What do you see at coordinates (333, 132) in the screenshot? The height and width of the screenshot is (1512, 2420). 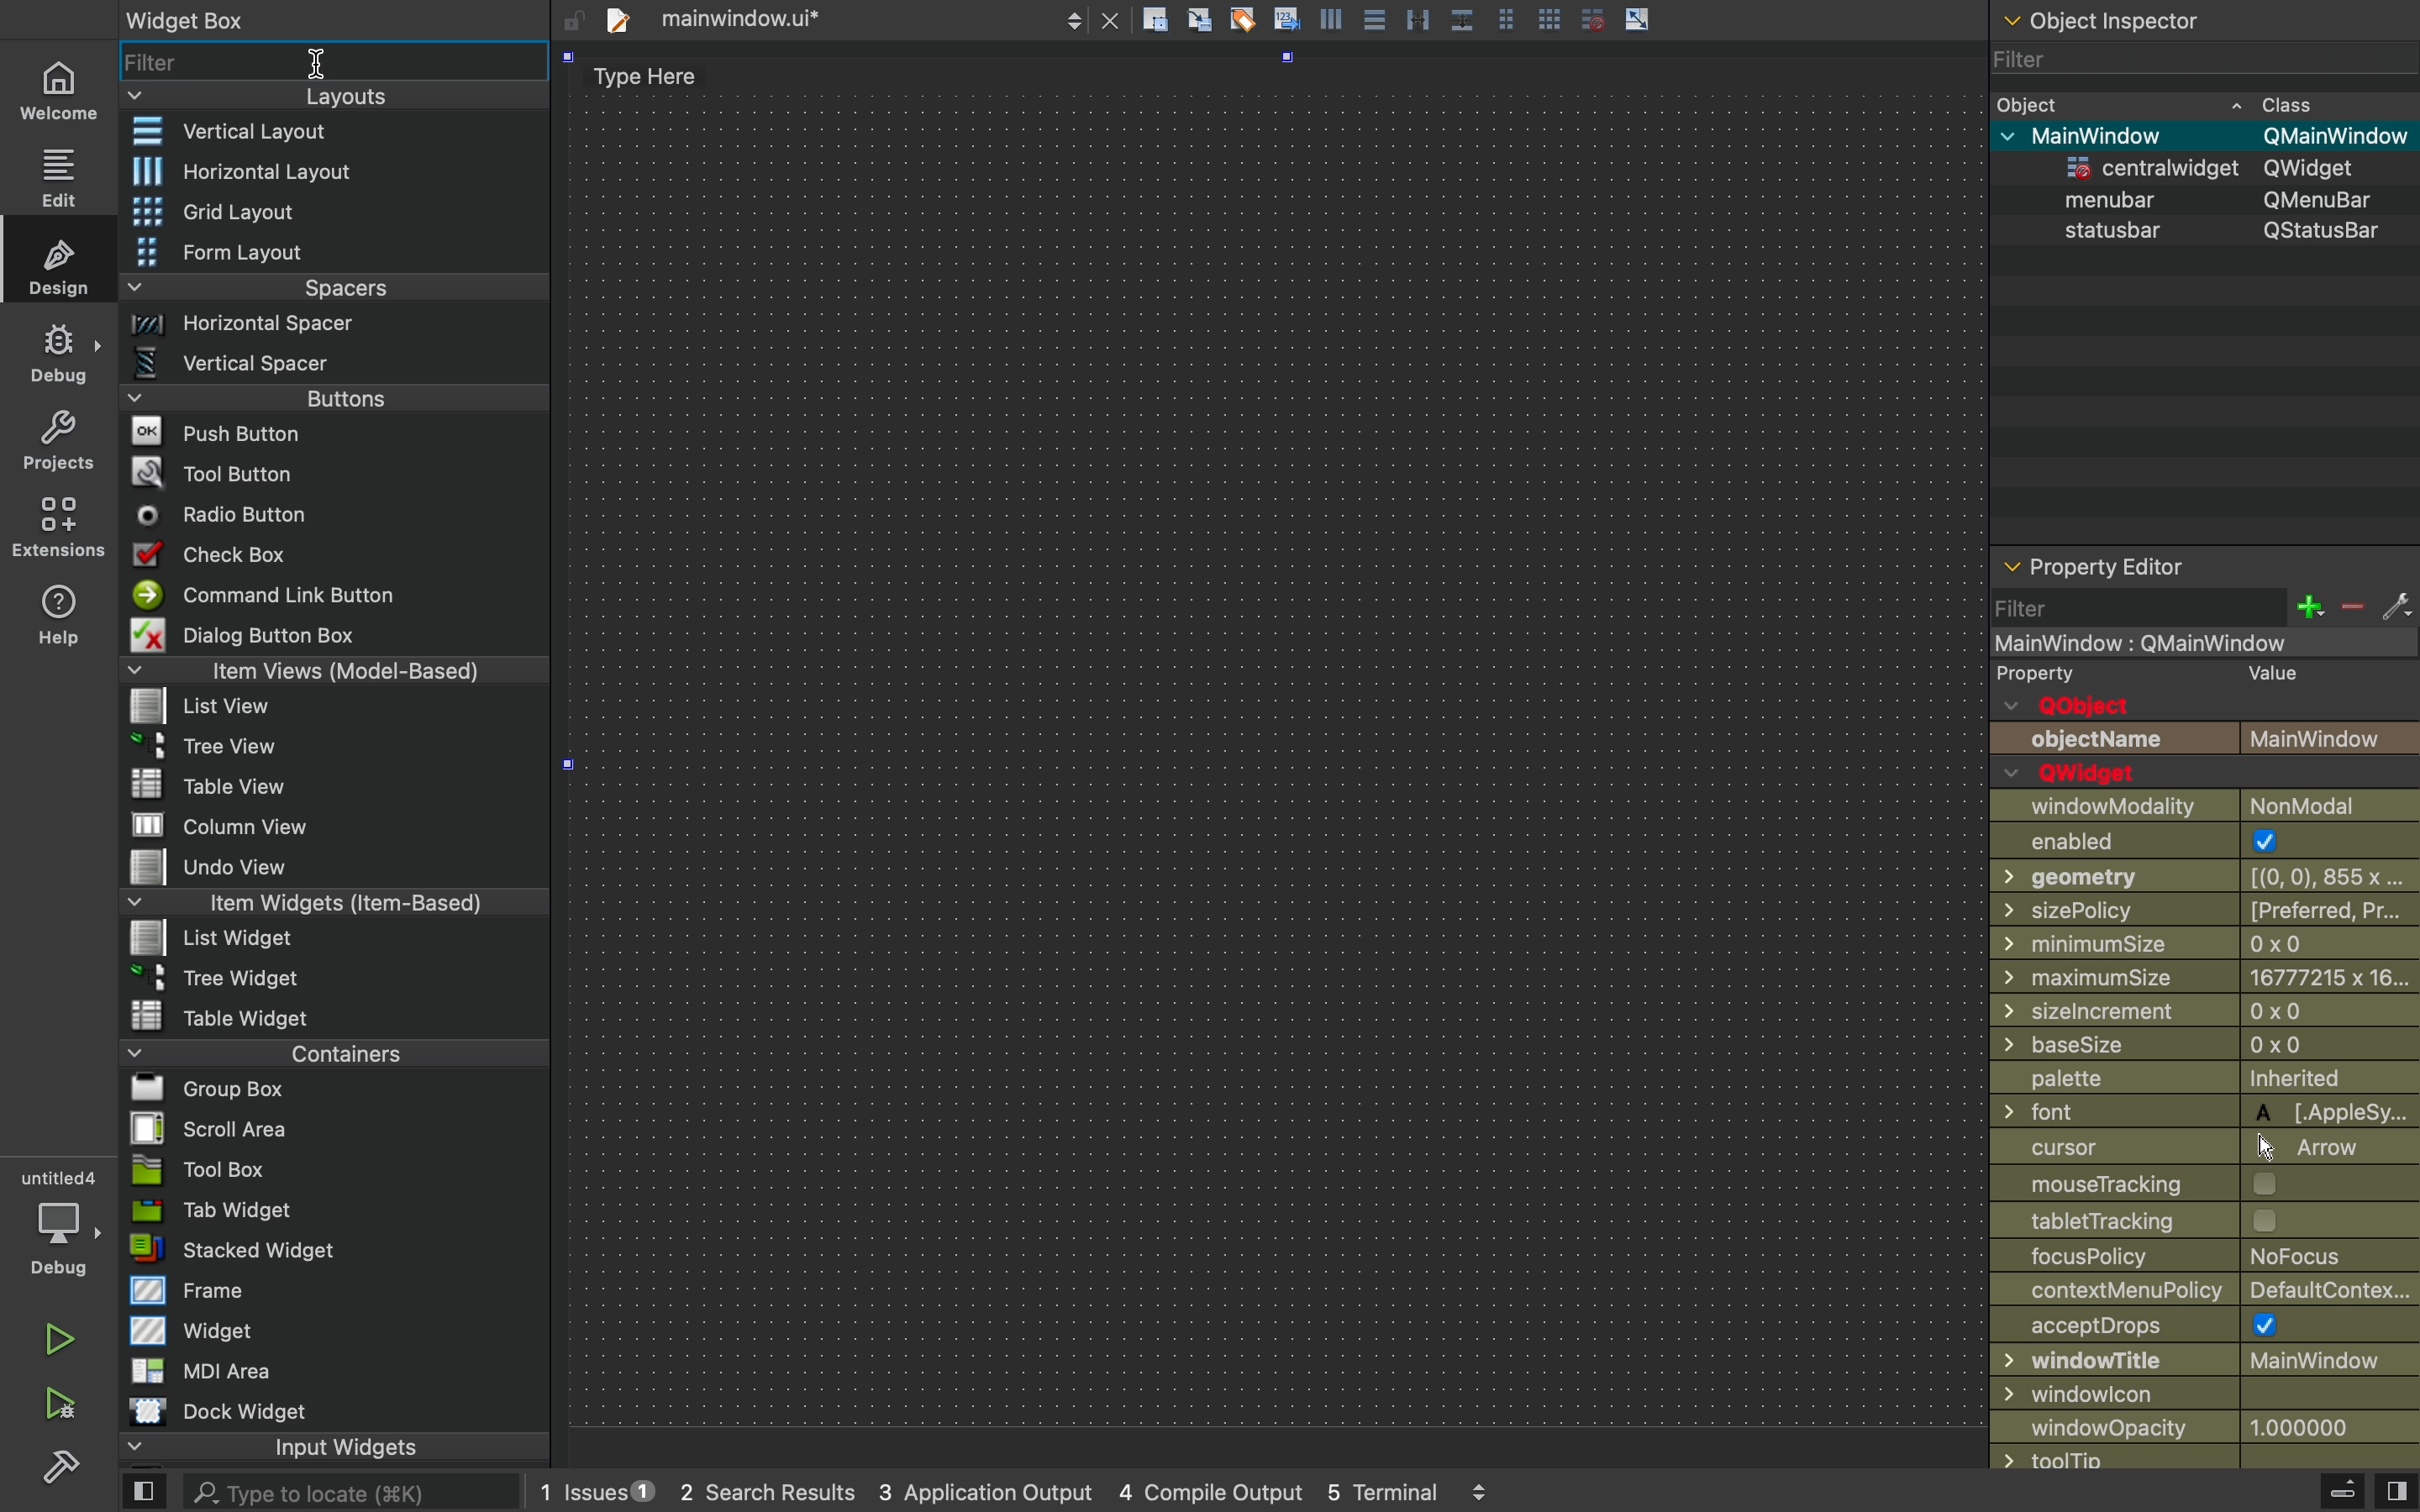 I see `vertical layout` at bounding box center [333, 132].